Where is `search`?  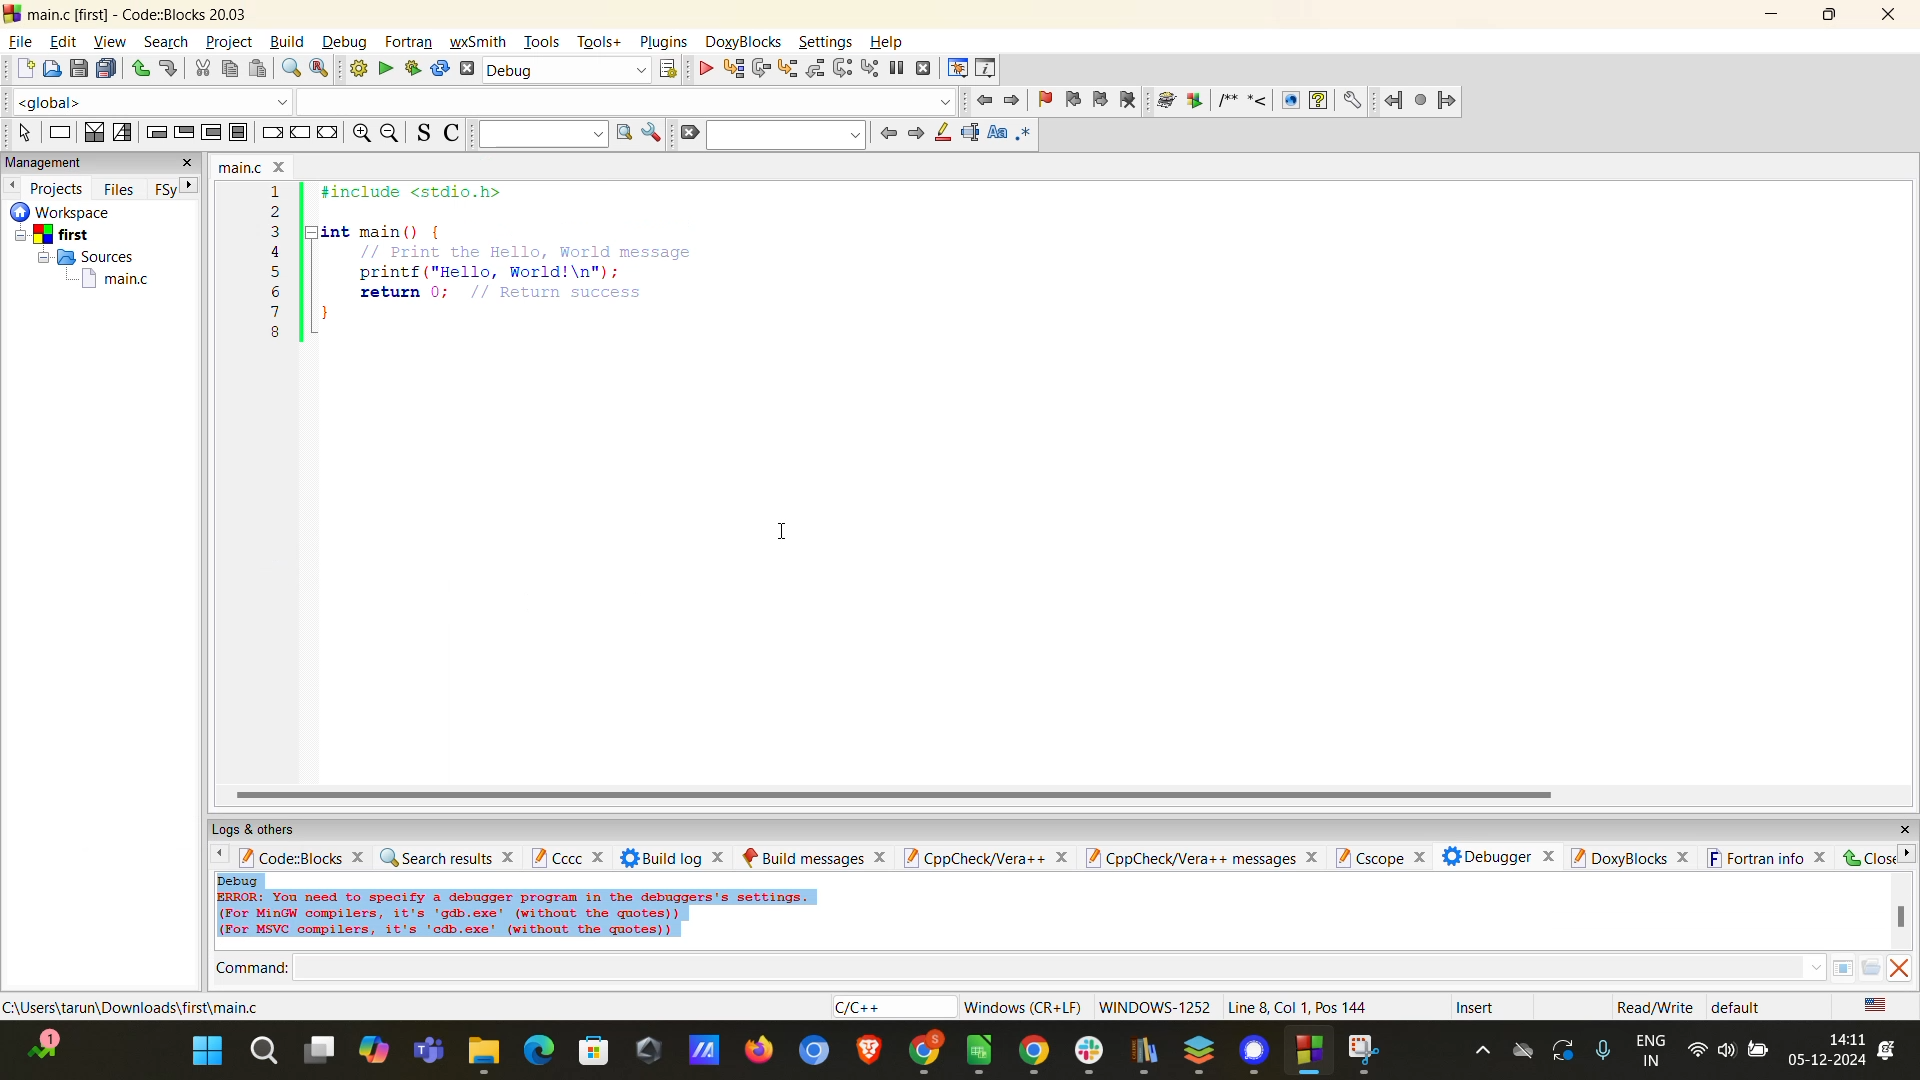
search is located at coordinates (168, 43).